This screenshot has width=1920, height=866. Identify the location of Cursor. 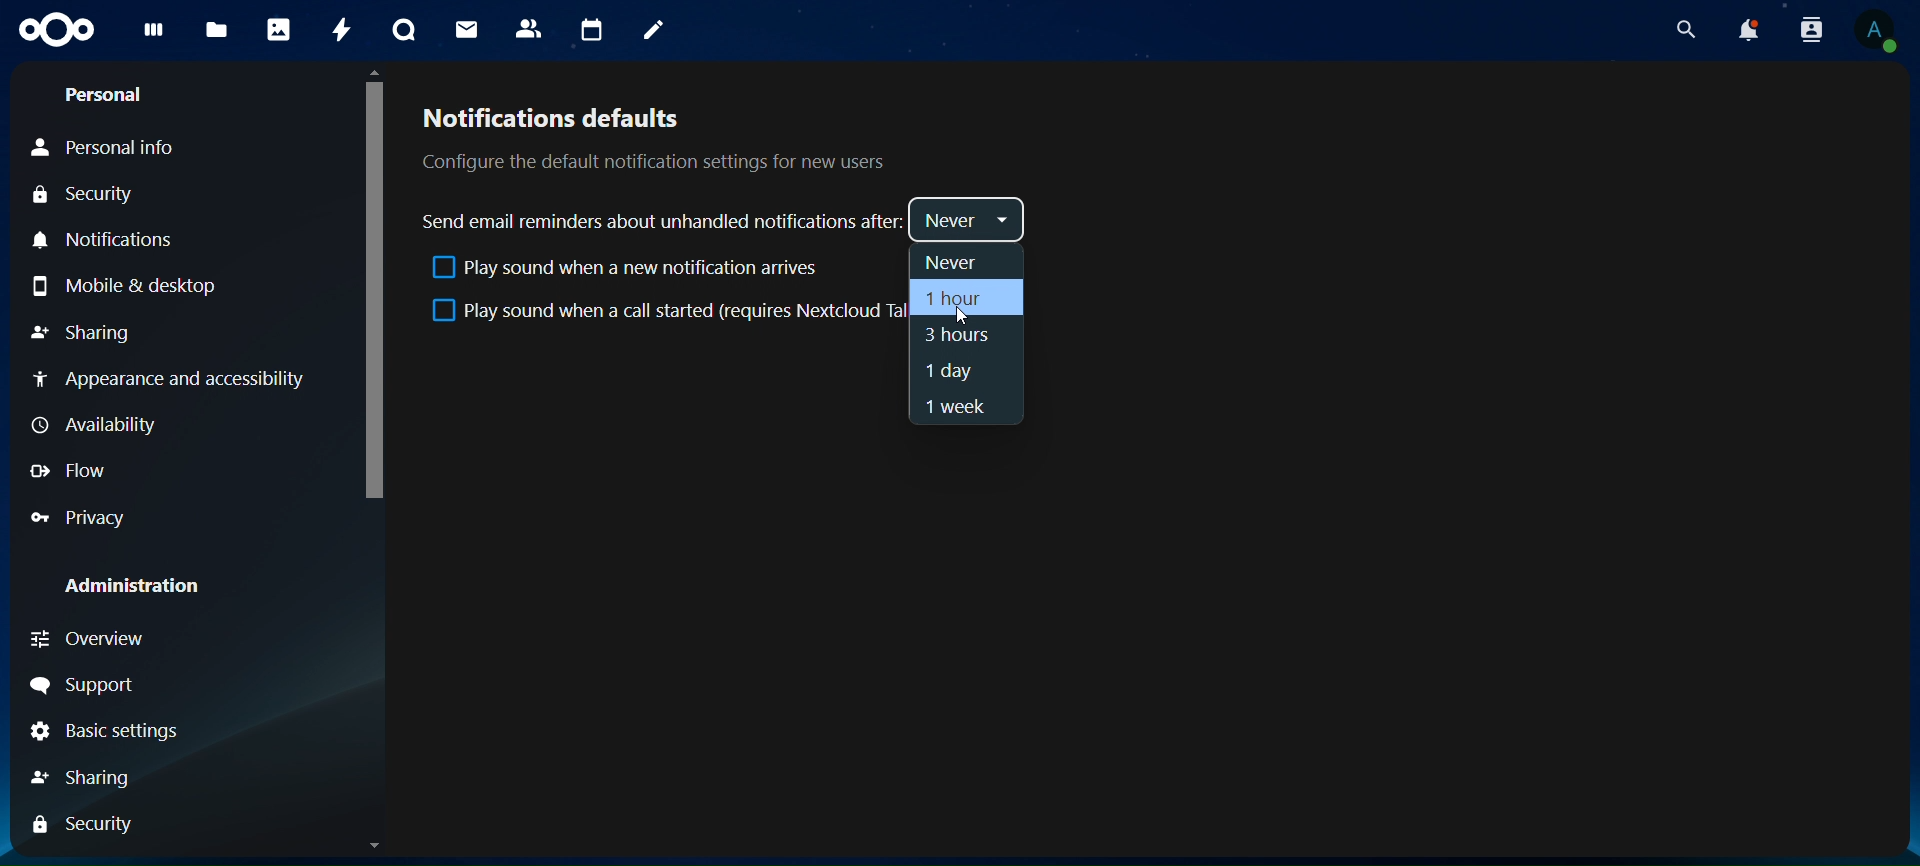
(959, 317).